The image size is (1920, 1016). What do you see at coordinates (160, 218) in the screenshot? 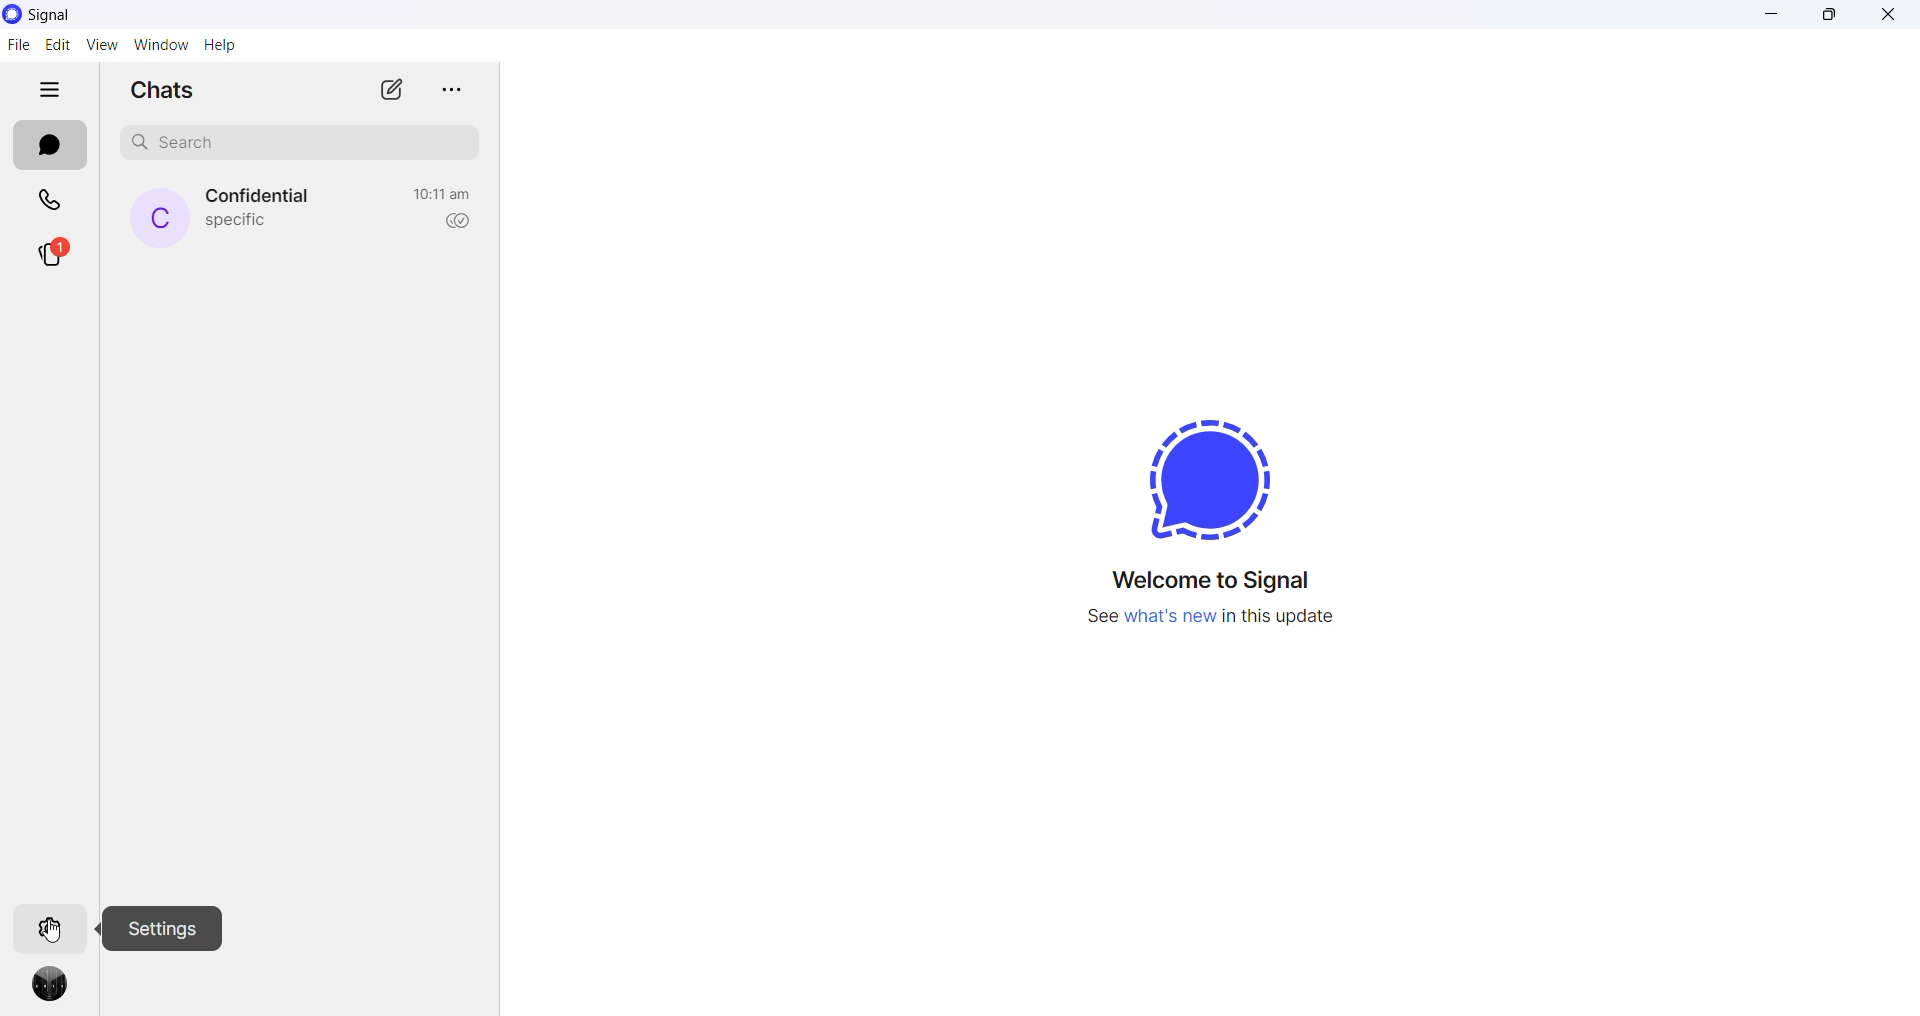
I see `profile picture` at bounding box center [160, 218].